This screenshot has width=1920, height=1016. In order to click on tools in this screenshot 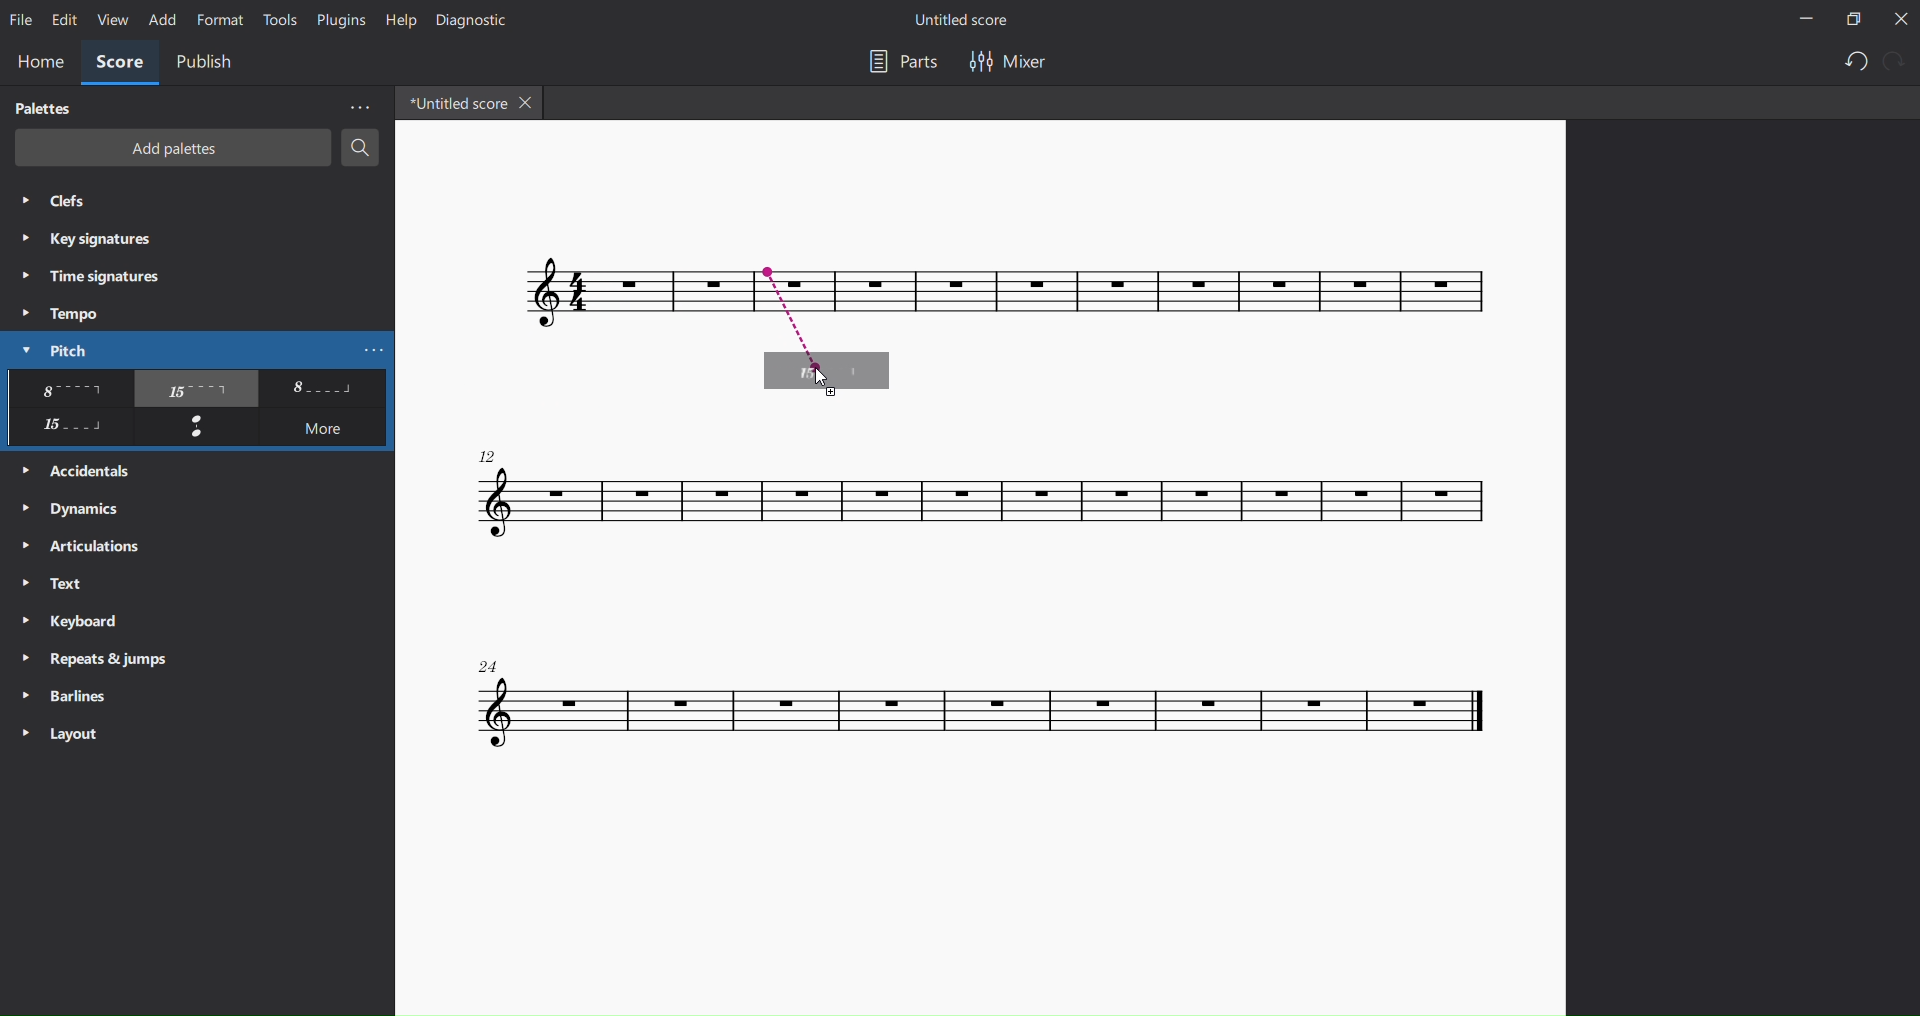, I will do `click(280, 20)`.